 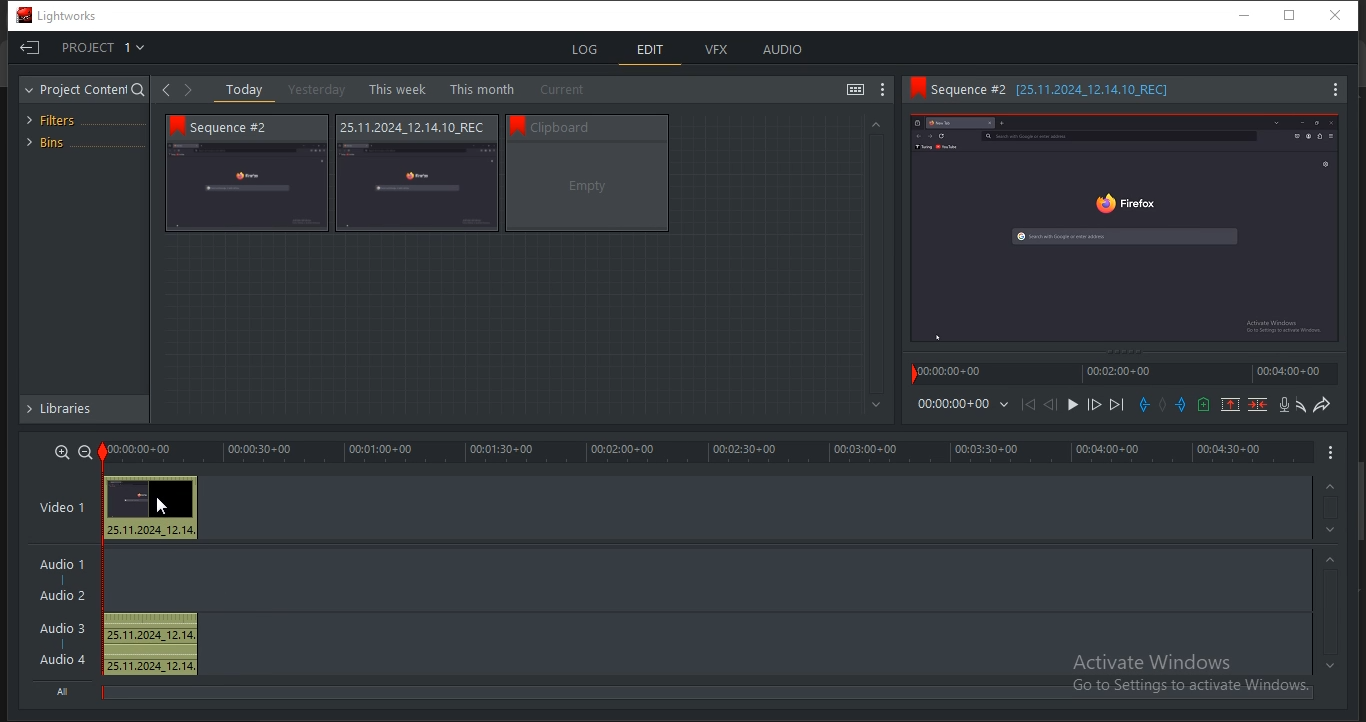 What do you see at coordinates (65, 691) in the screenshot?
I see `All` at bounding box center [65, 691].